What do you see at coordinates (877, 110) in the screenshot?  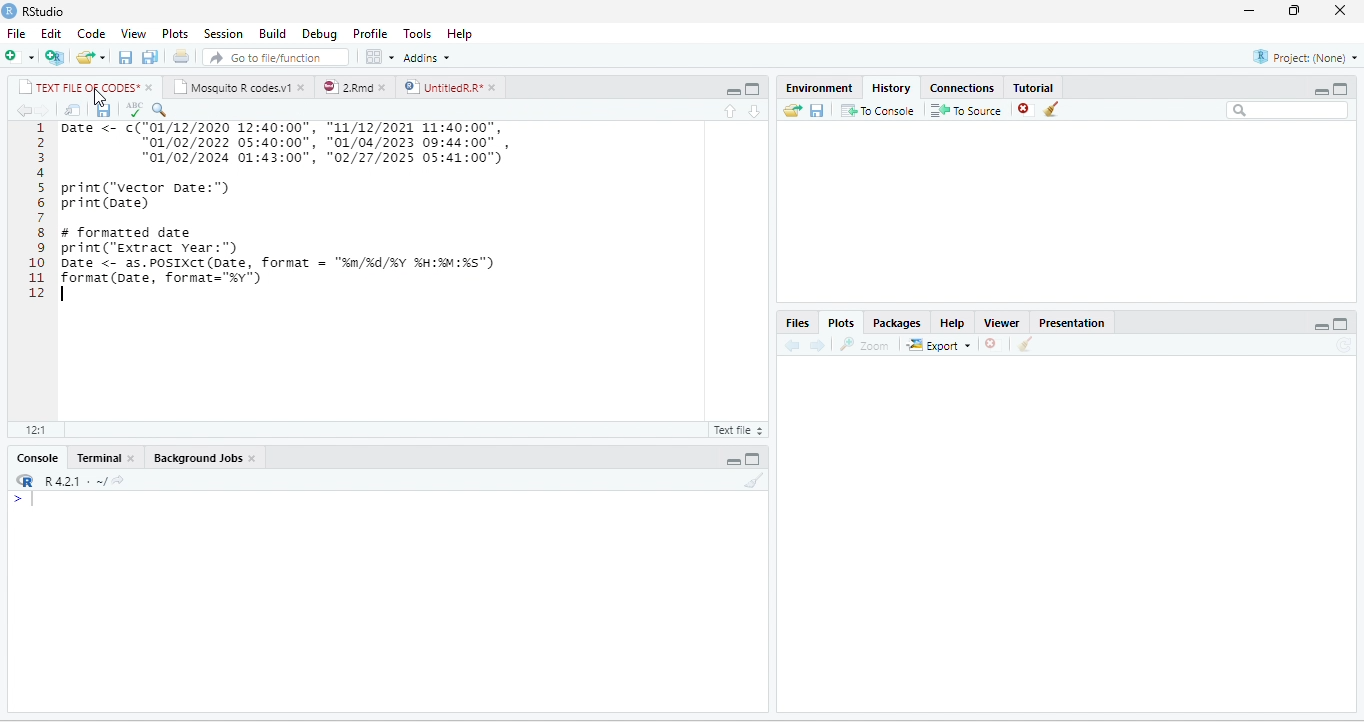 I see `To Console` at bounding box center [877, 110].